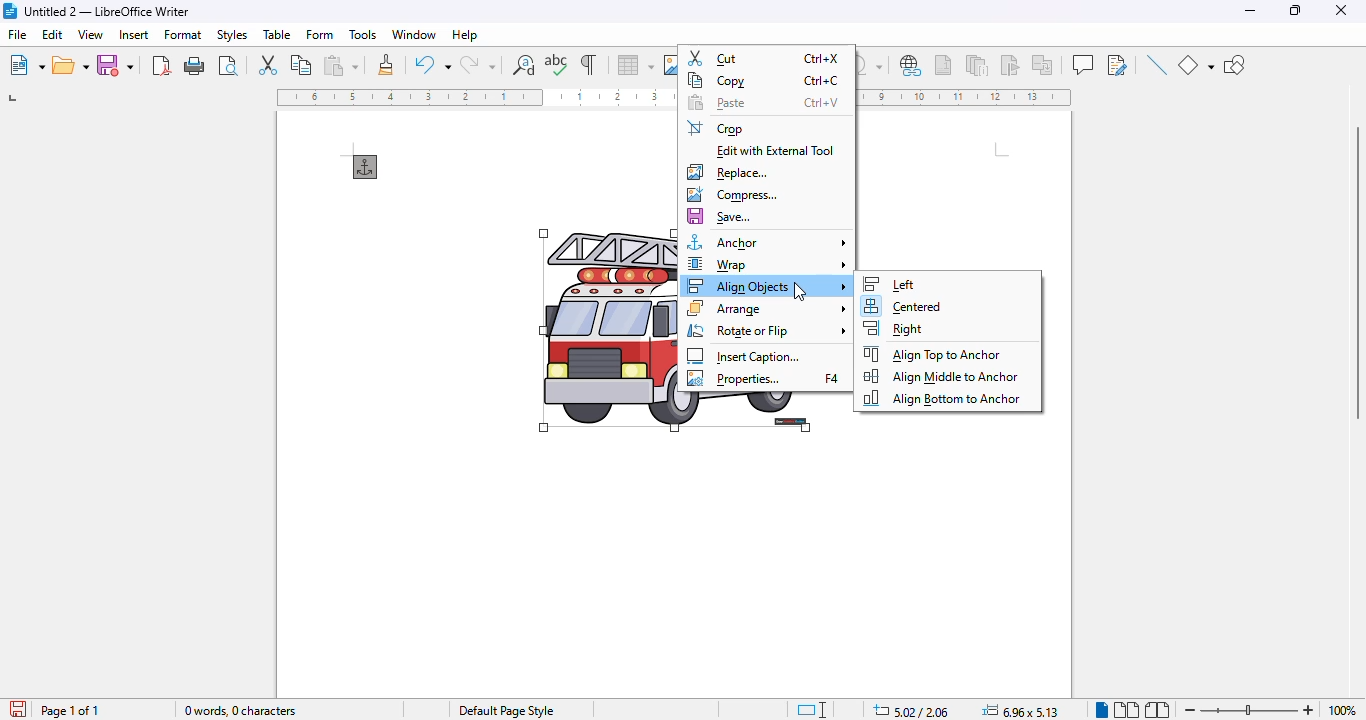  I want to click on compress, so click(731, 195).